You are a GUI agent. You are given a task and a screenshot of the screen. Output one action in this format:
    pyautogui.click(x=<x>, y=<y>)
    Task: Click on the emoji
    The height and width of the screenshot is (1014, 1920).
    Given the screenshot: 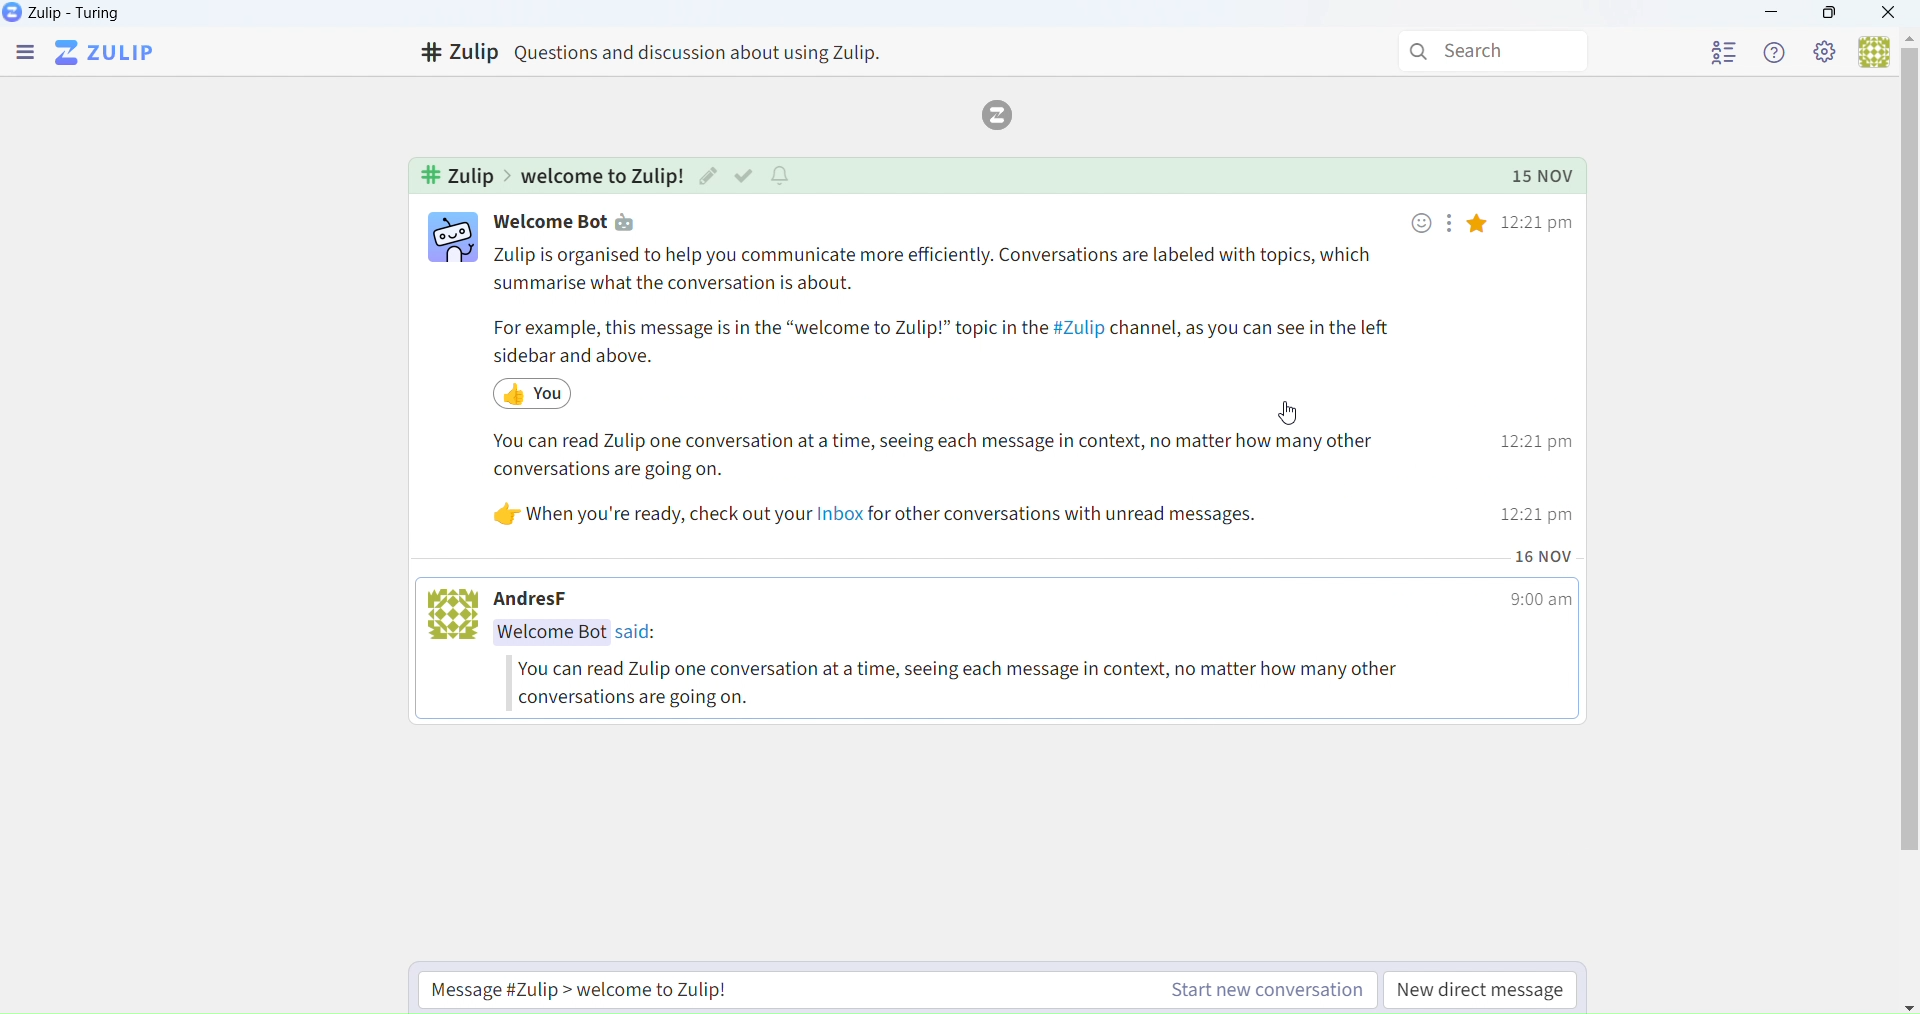 What is the action you would take?
    pyautogui.click(x=1422, y=223)
    